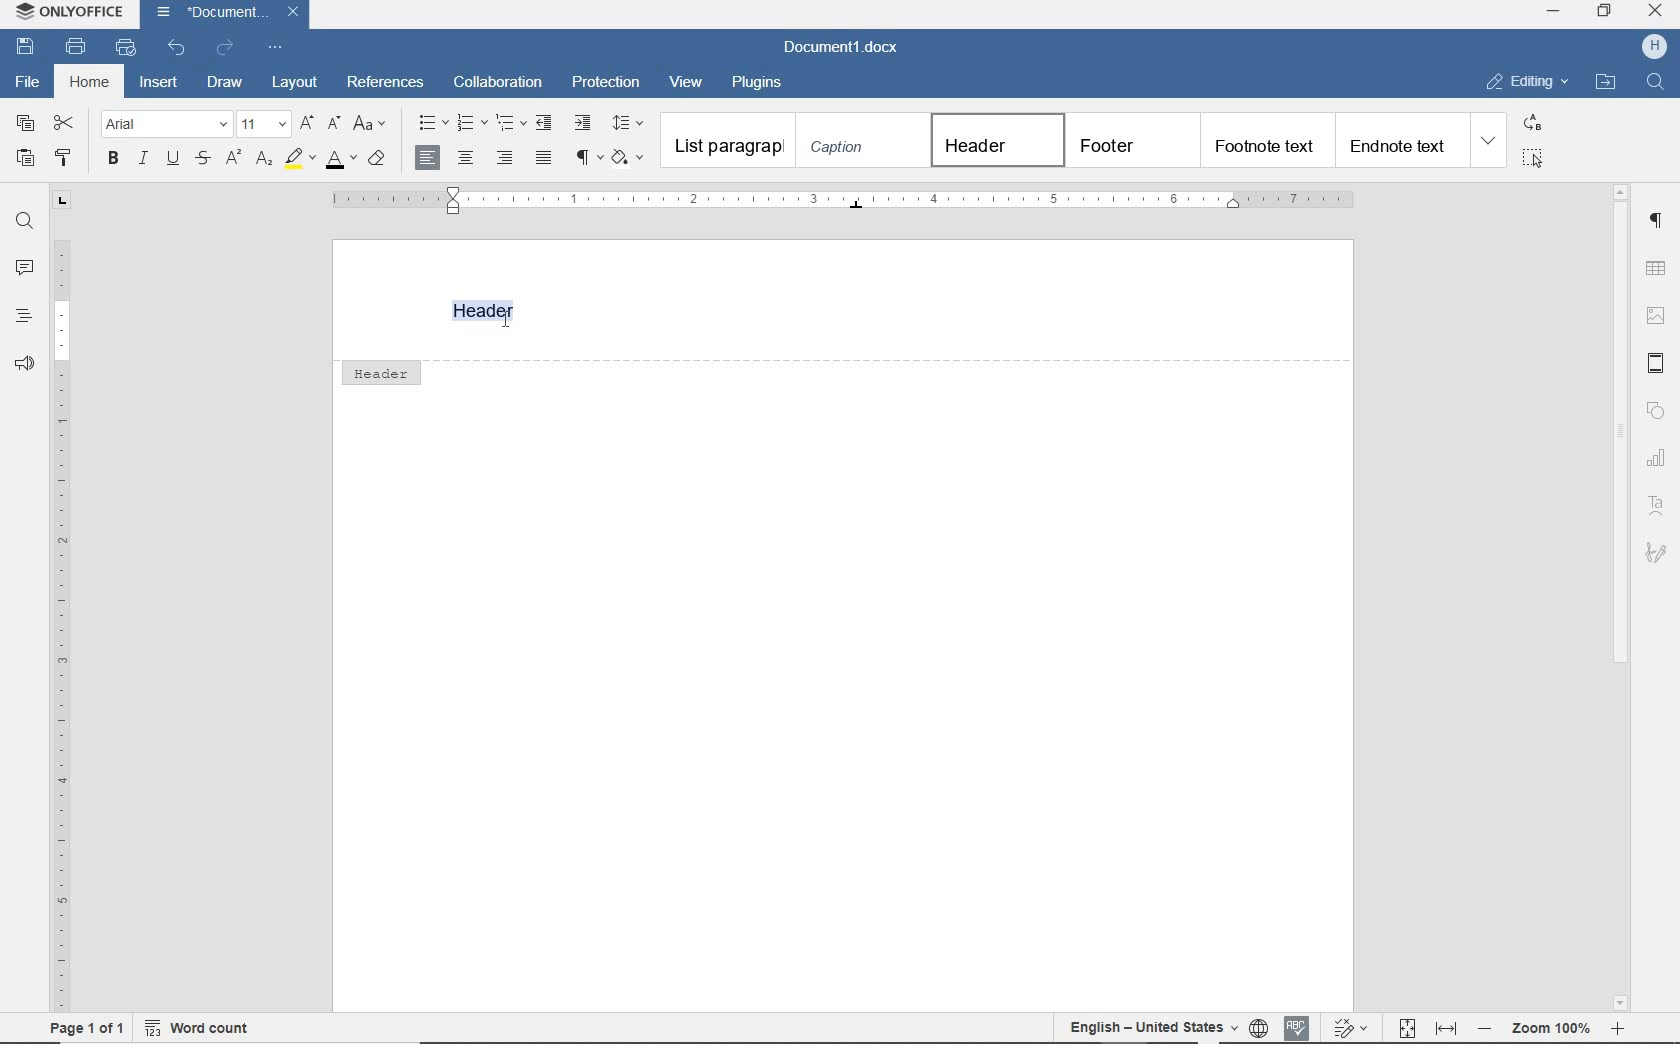 The height and width of the screenshot is (1044, 1680). I want to click on italic, so click(142, 160).